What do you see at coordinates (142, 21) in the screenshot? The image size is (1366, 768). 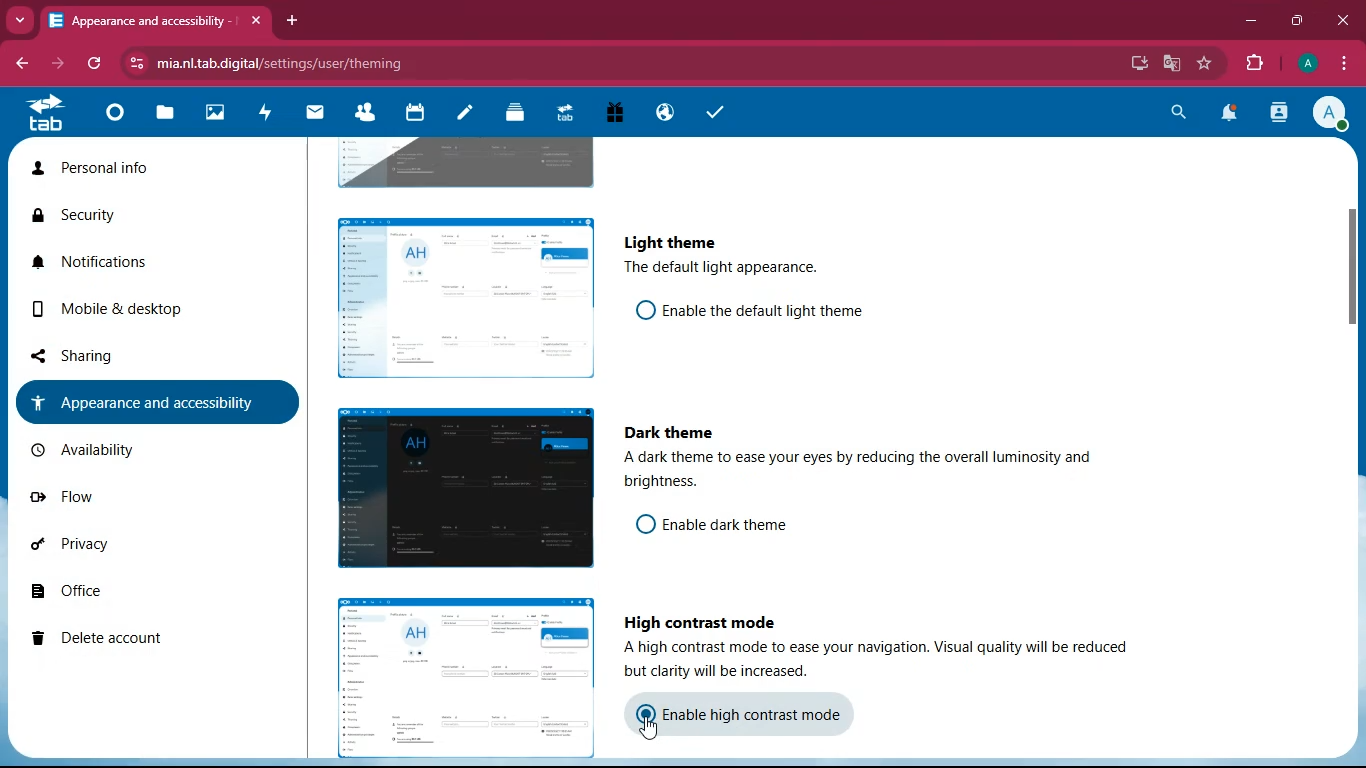 I see `tab` at bounding box center [142, 21].